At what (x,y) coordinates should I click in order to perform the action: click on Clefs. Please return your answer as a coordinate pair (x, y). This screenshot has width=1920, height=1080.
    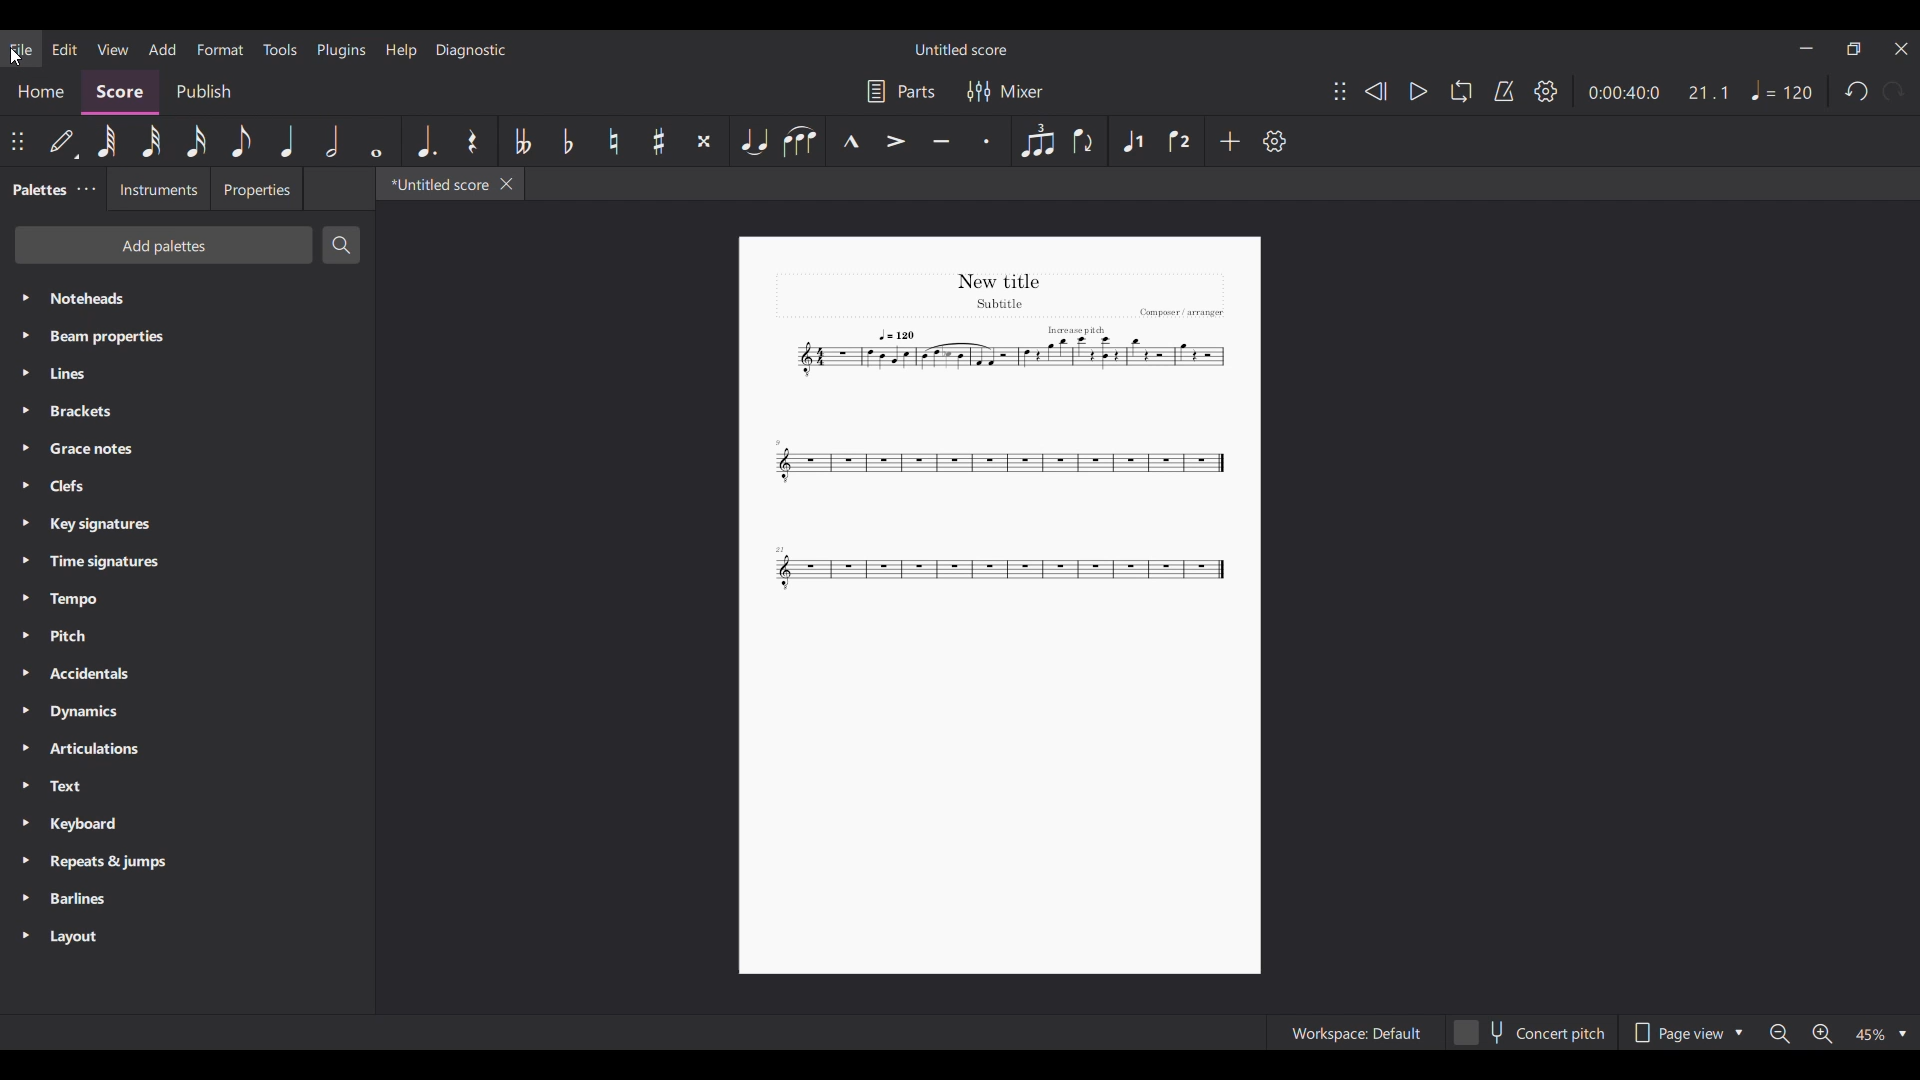
    Looking at the image, I should click on (186, 485).